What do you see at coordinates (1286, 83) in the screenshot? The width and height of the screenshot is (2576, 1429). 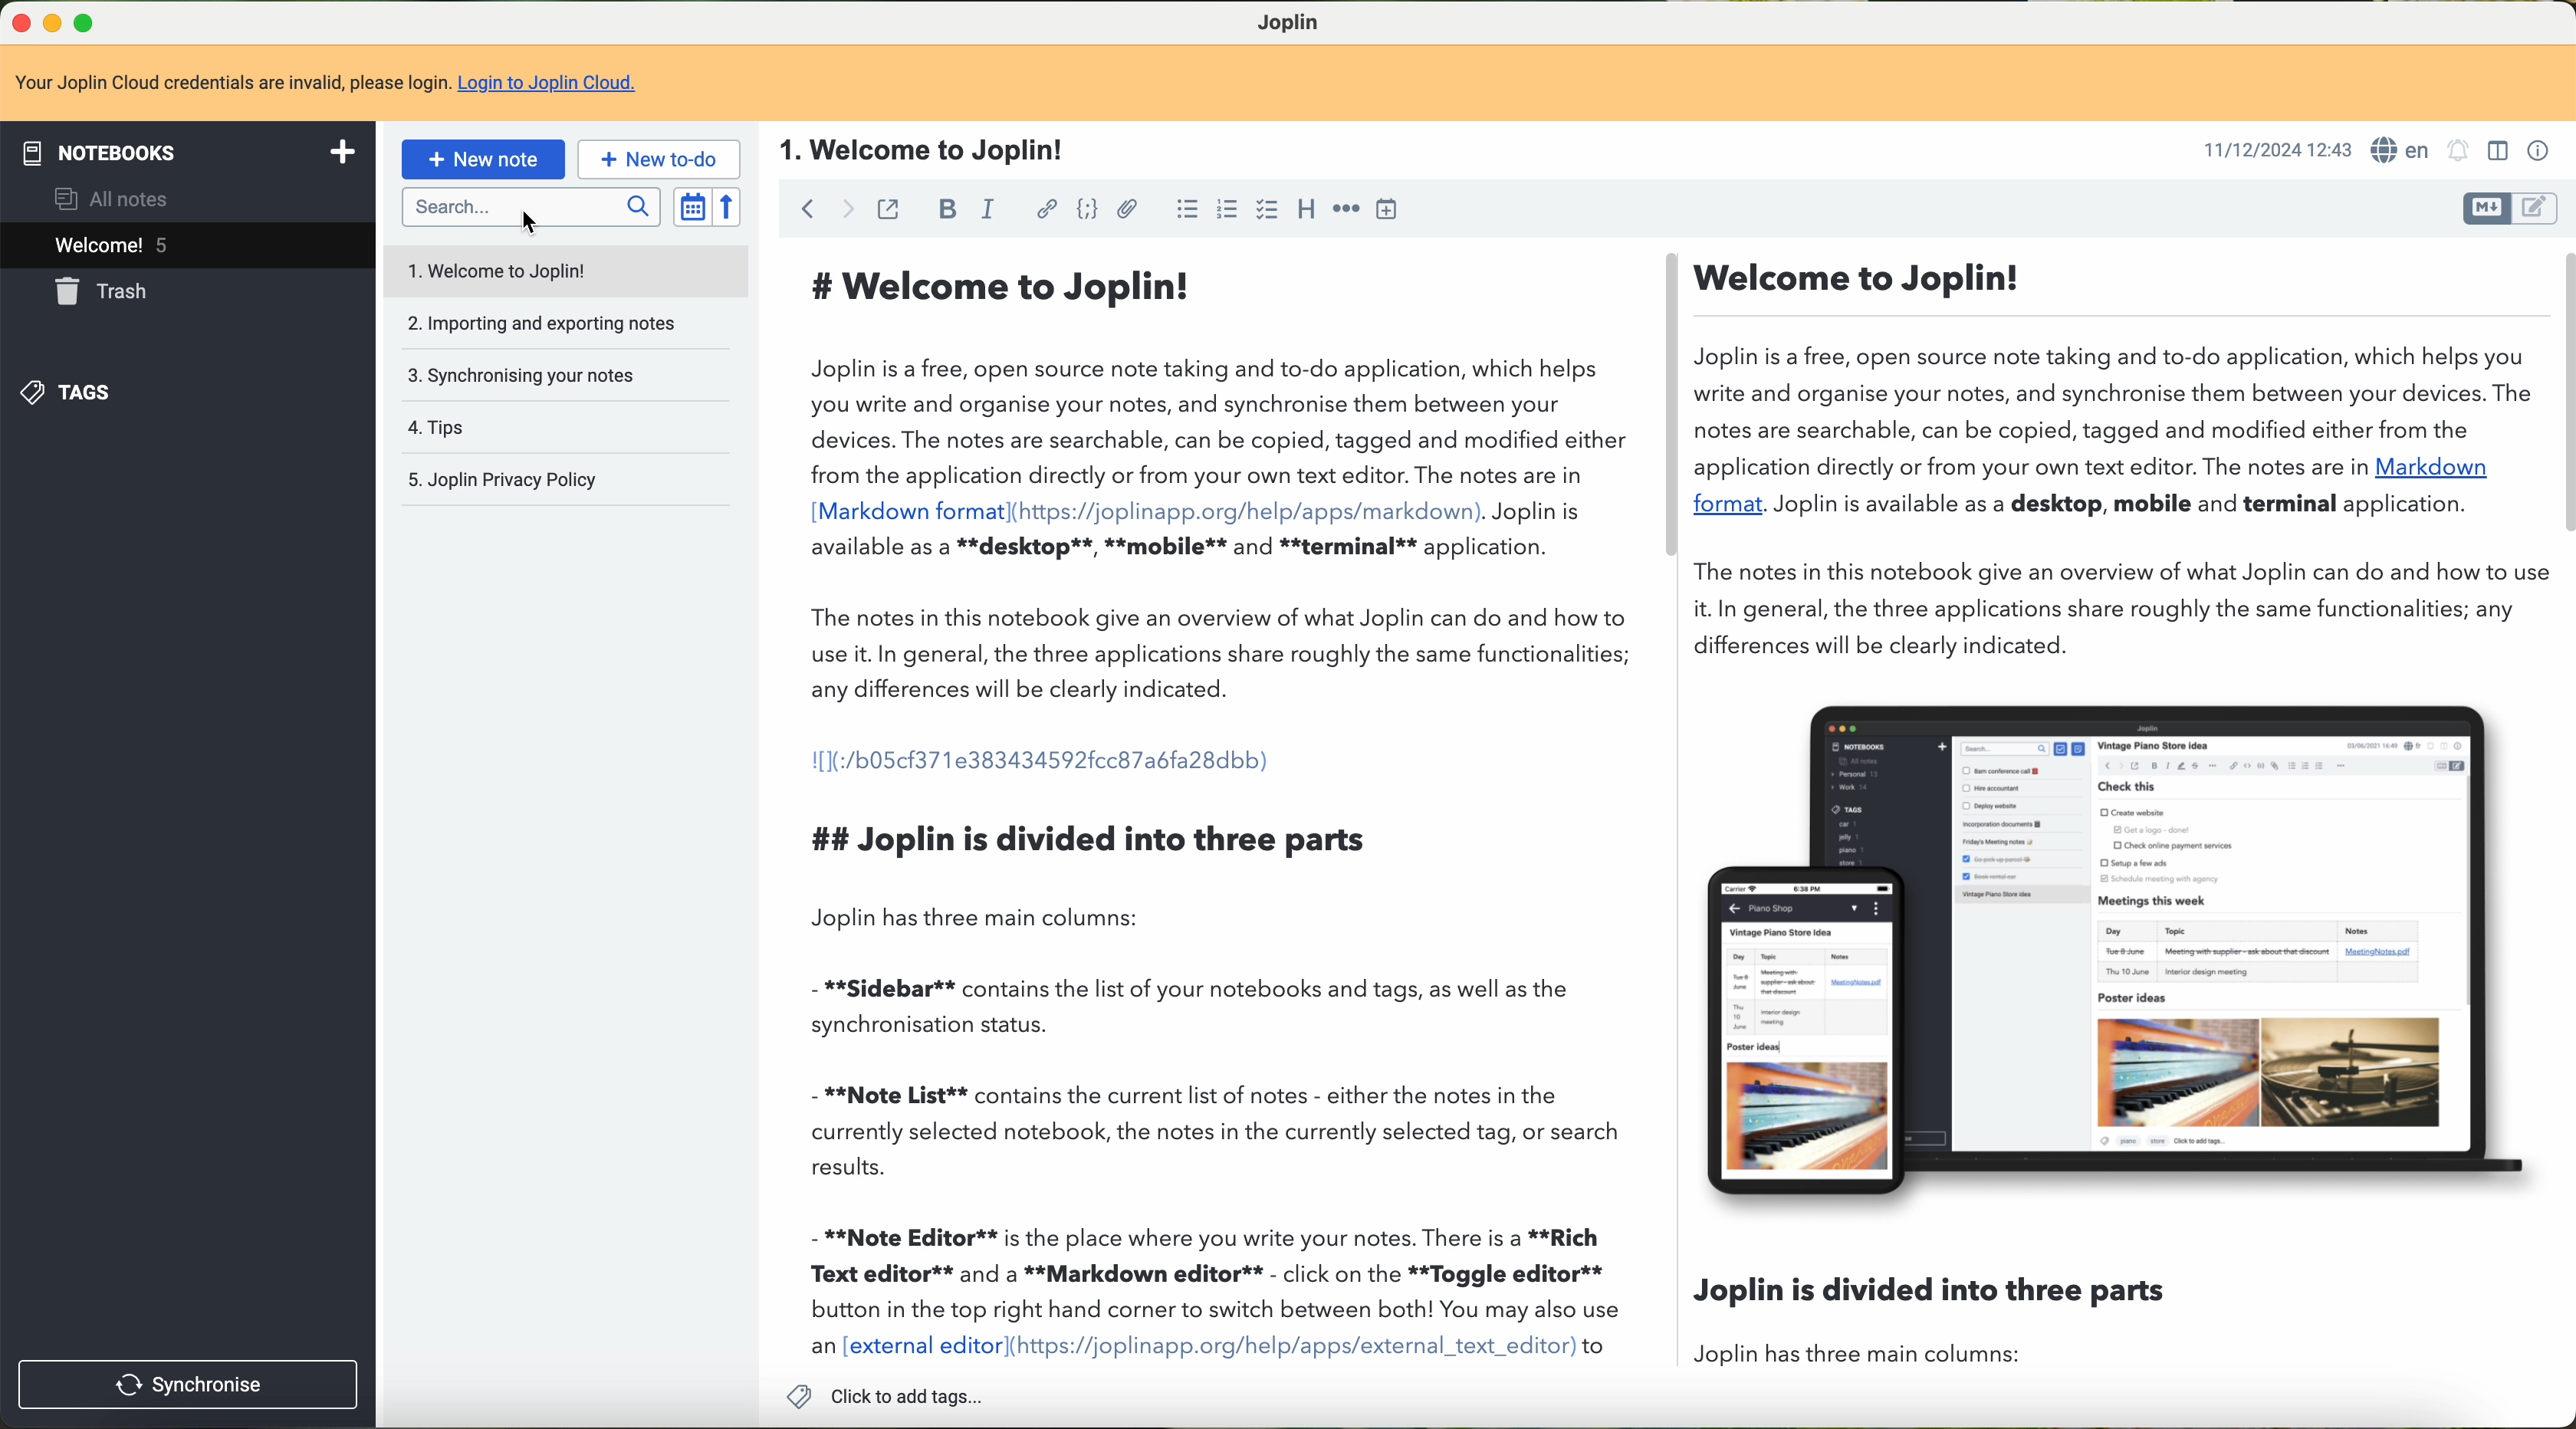 I see `Your Joplin Cloud credentials are invalid, please log in to Joplin Cloud` at bounding box center [1286, 83].